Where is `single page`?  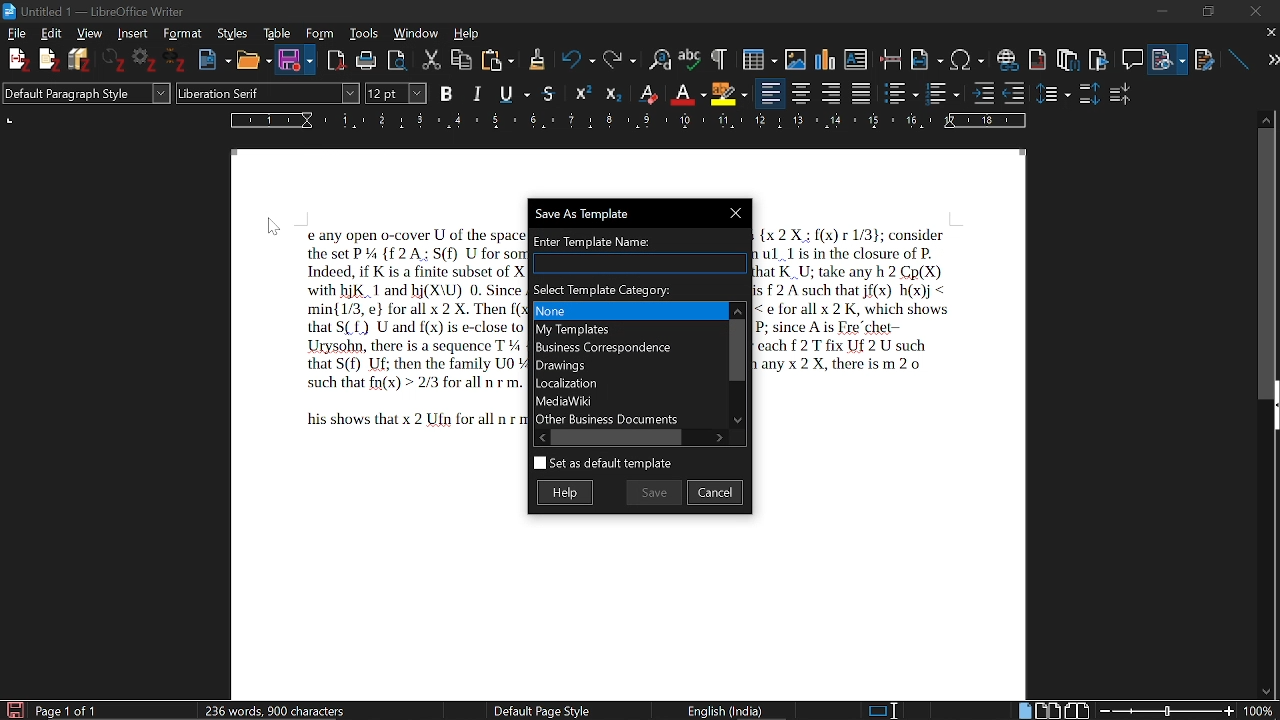 single page is located at coordinates (1025, 710).